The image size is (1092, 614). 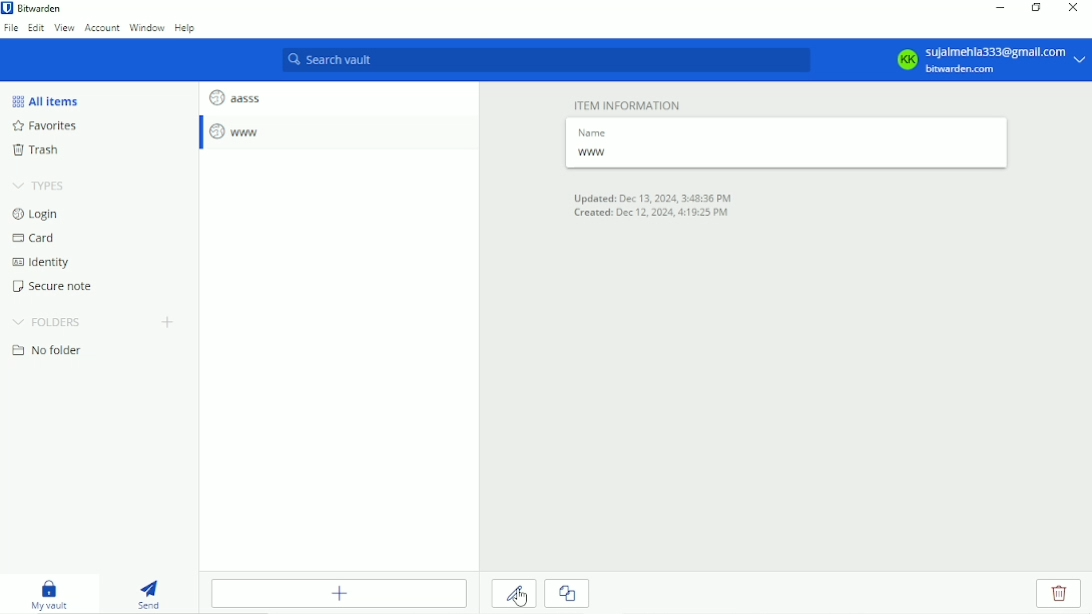 What do you see at coordinates (653, 196) in the screenshot?
I see `Updated on` at bounding box center [653, 196].